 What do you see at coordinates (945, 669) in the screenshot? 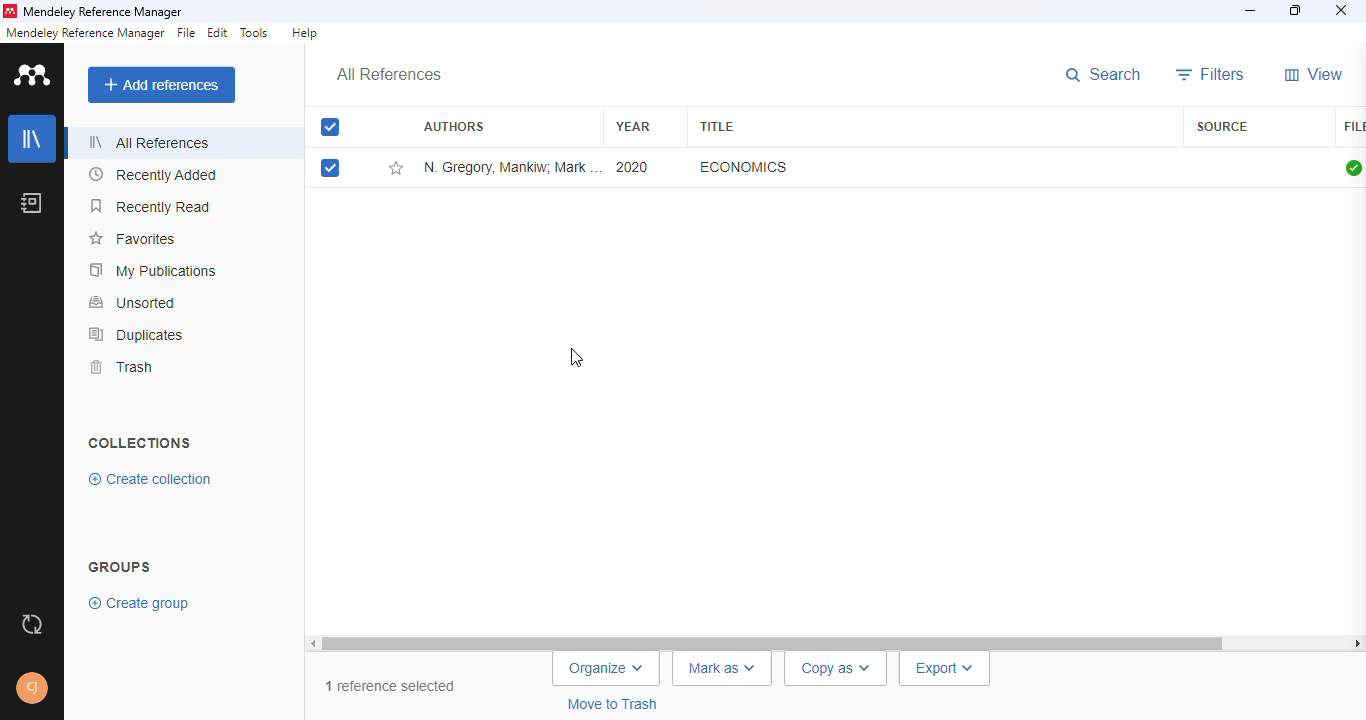
I see `export` at bounding box center [945, 669].